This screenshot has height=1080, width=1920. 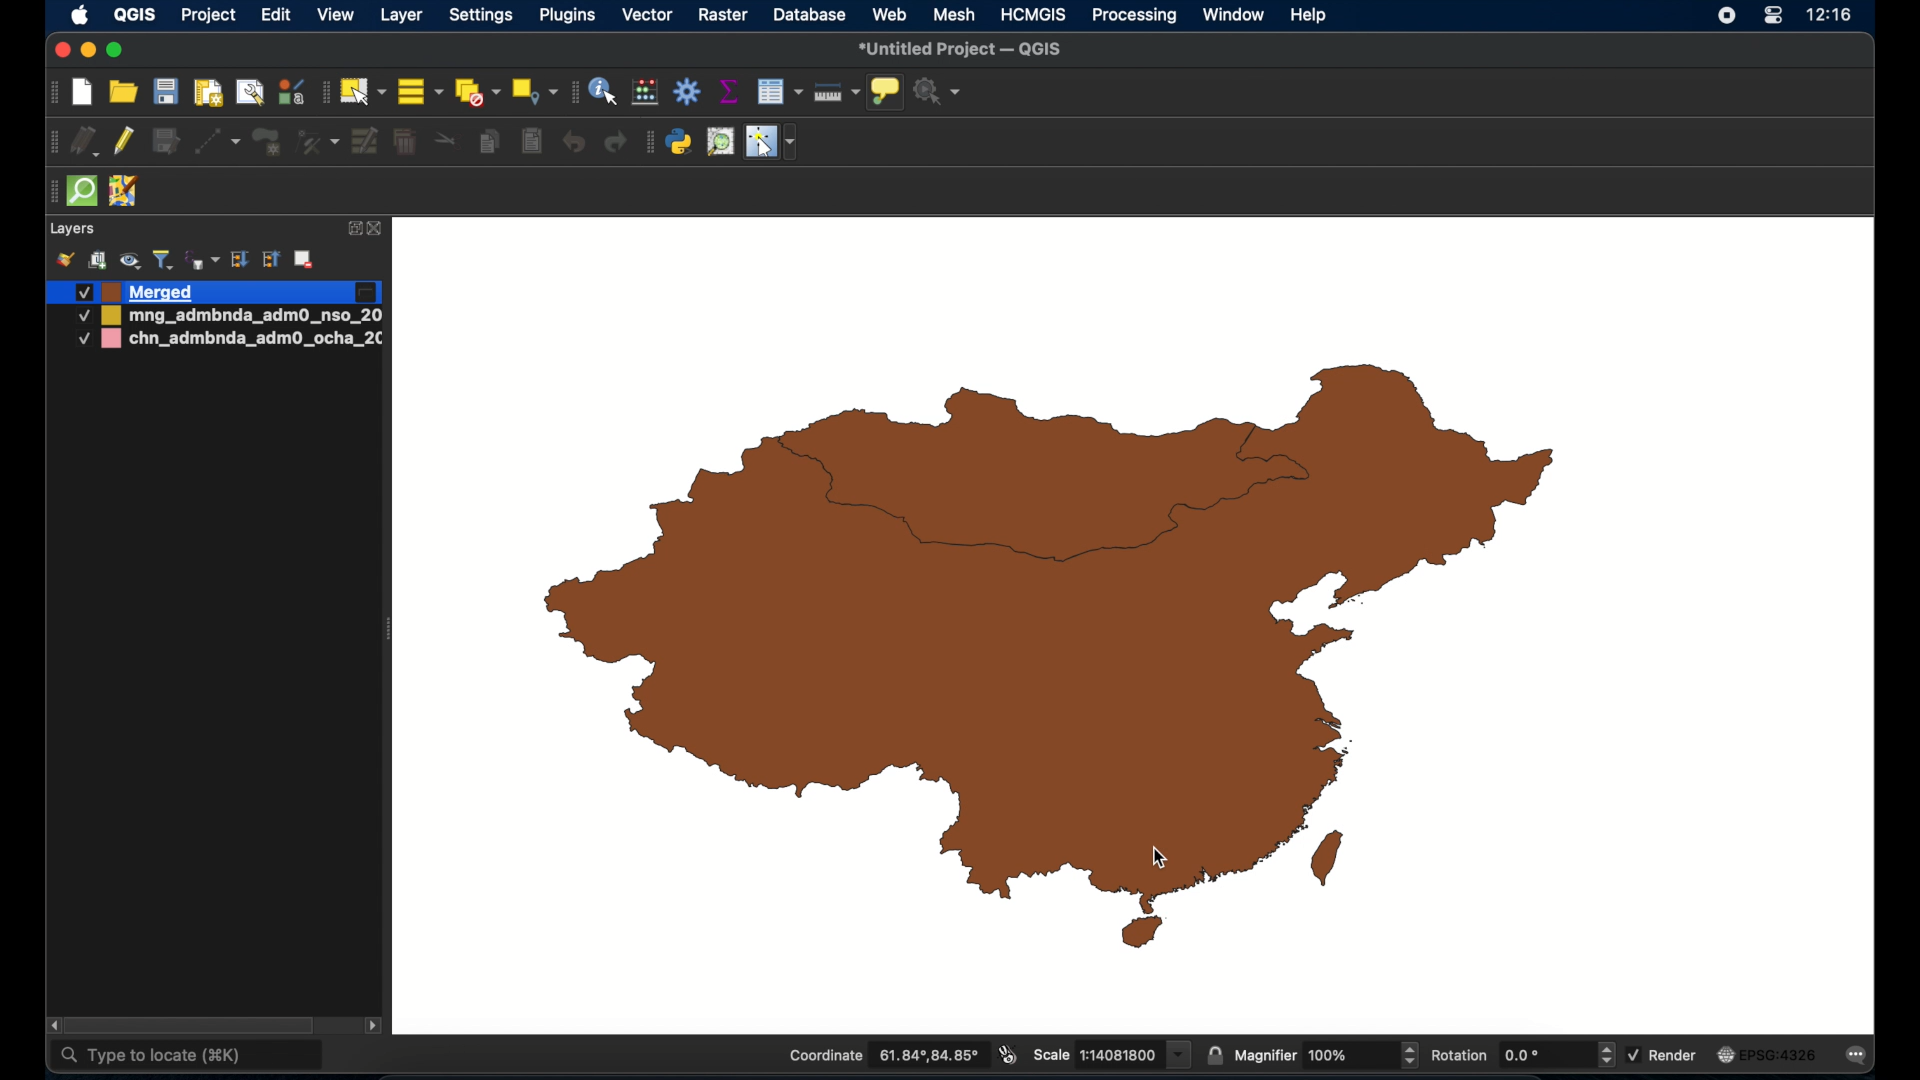 I want to click on measure line, so click(x=836, y=93).